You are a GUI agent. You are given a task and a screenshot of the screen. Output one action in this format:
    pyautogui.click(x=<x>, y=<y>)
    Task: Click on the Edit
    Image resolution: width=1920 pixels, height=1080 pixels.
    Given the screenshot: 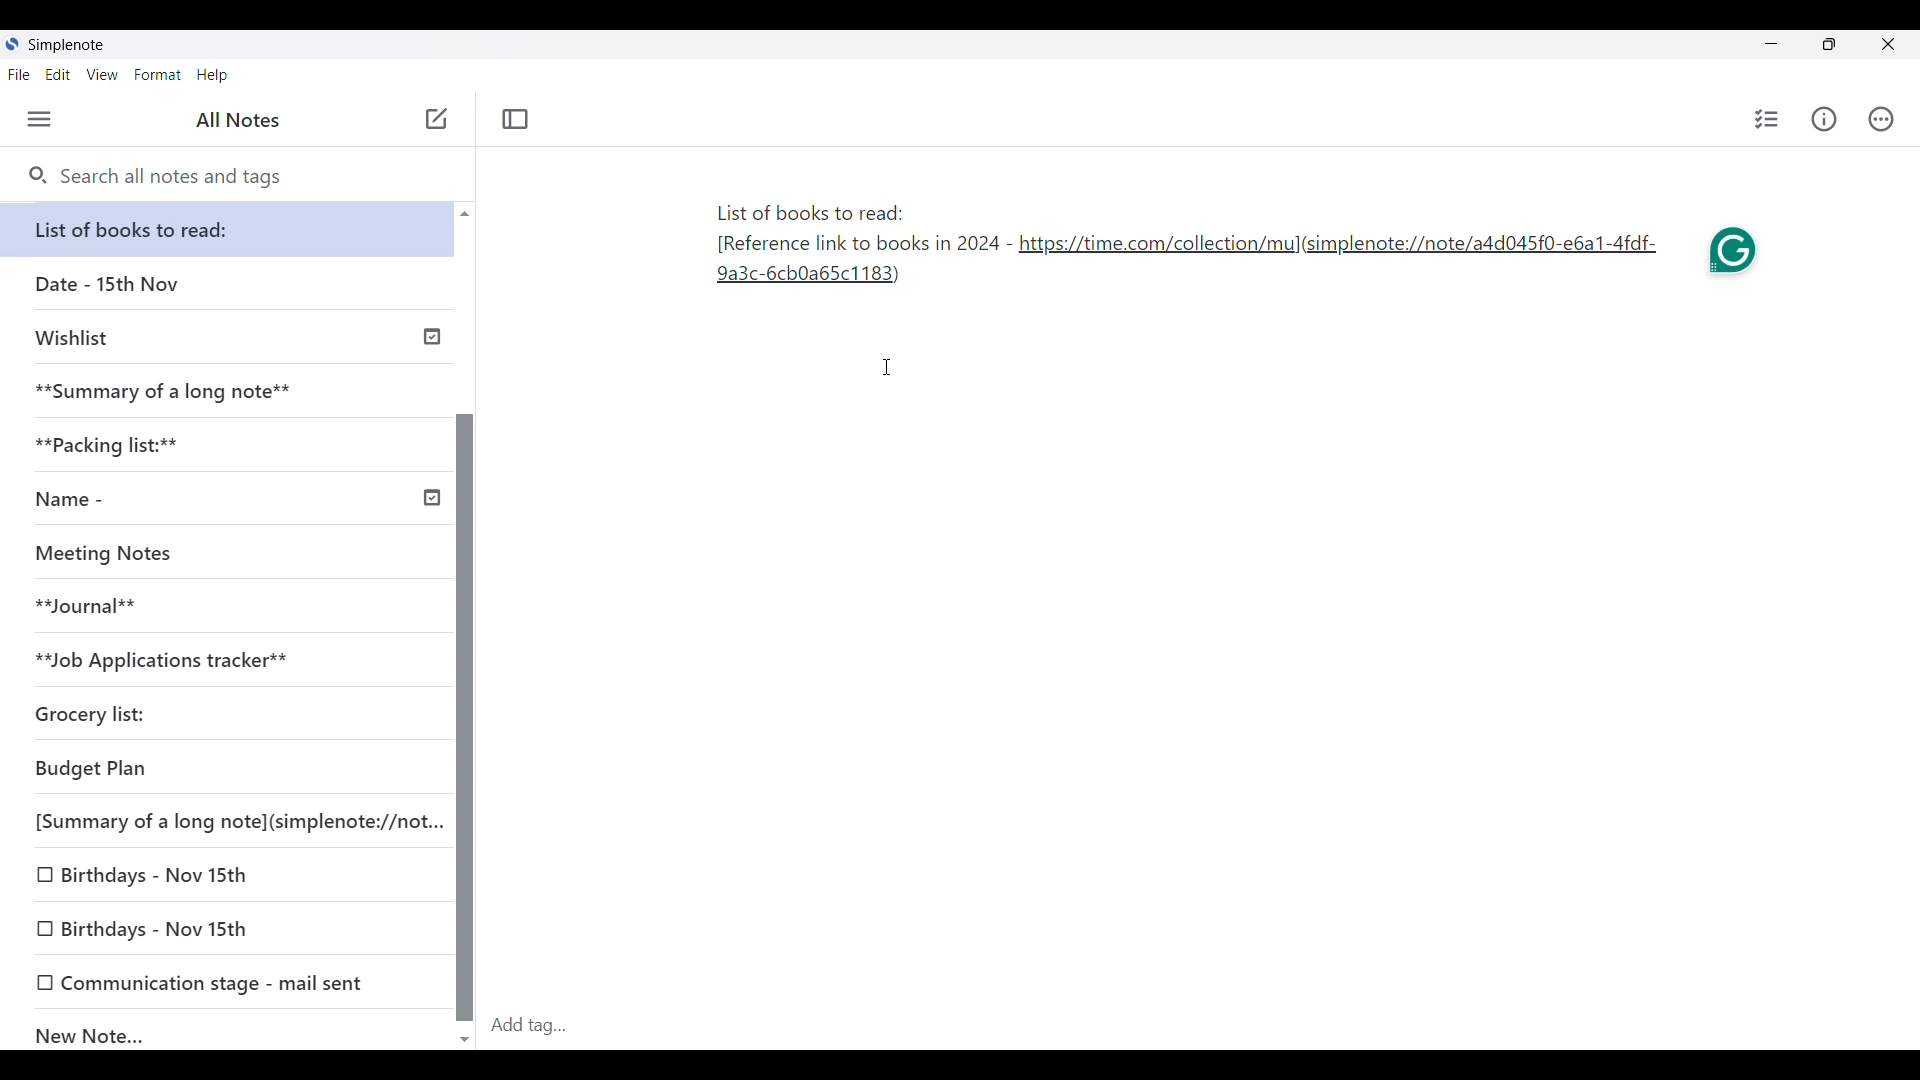 What is the action you would take?
    pyautogui.click(x=58, y=75)
    